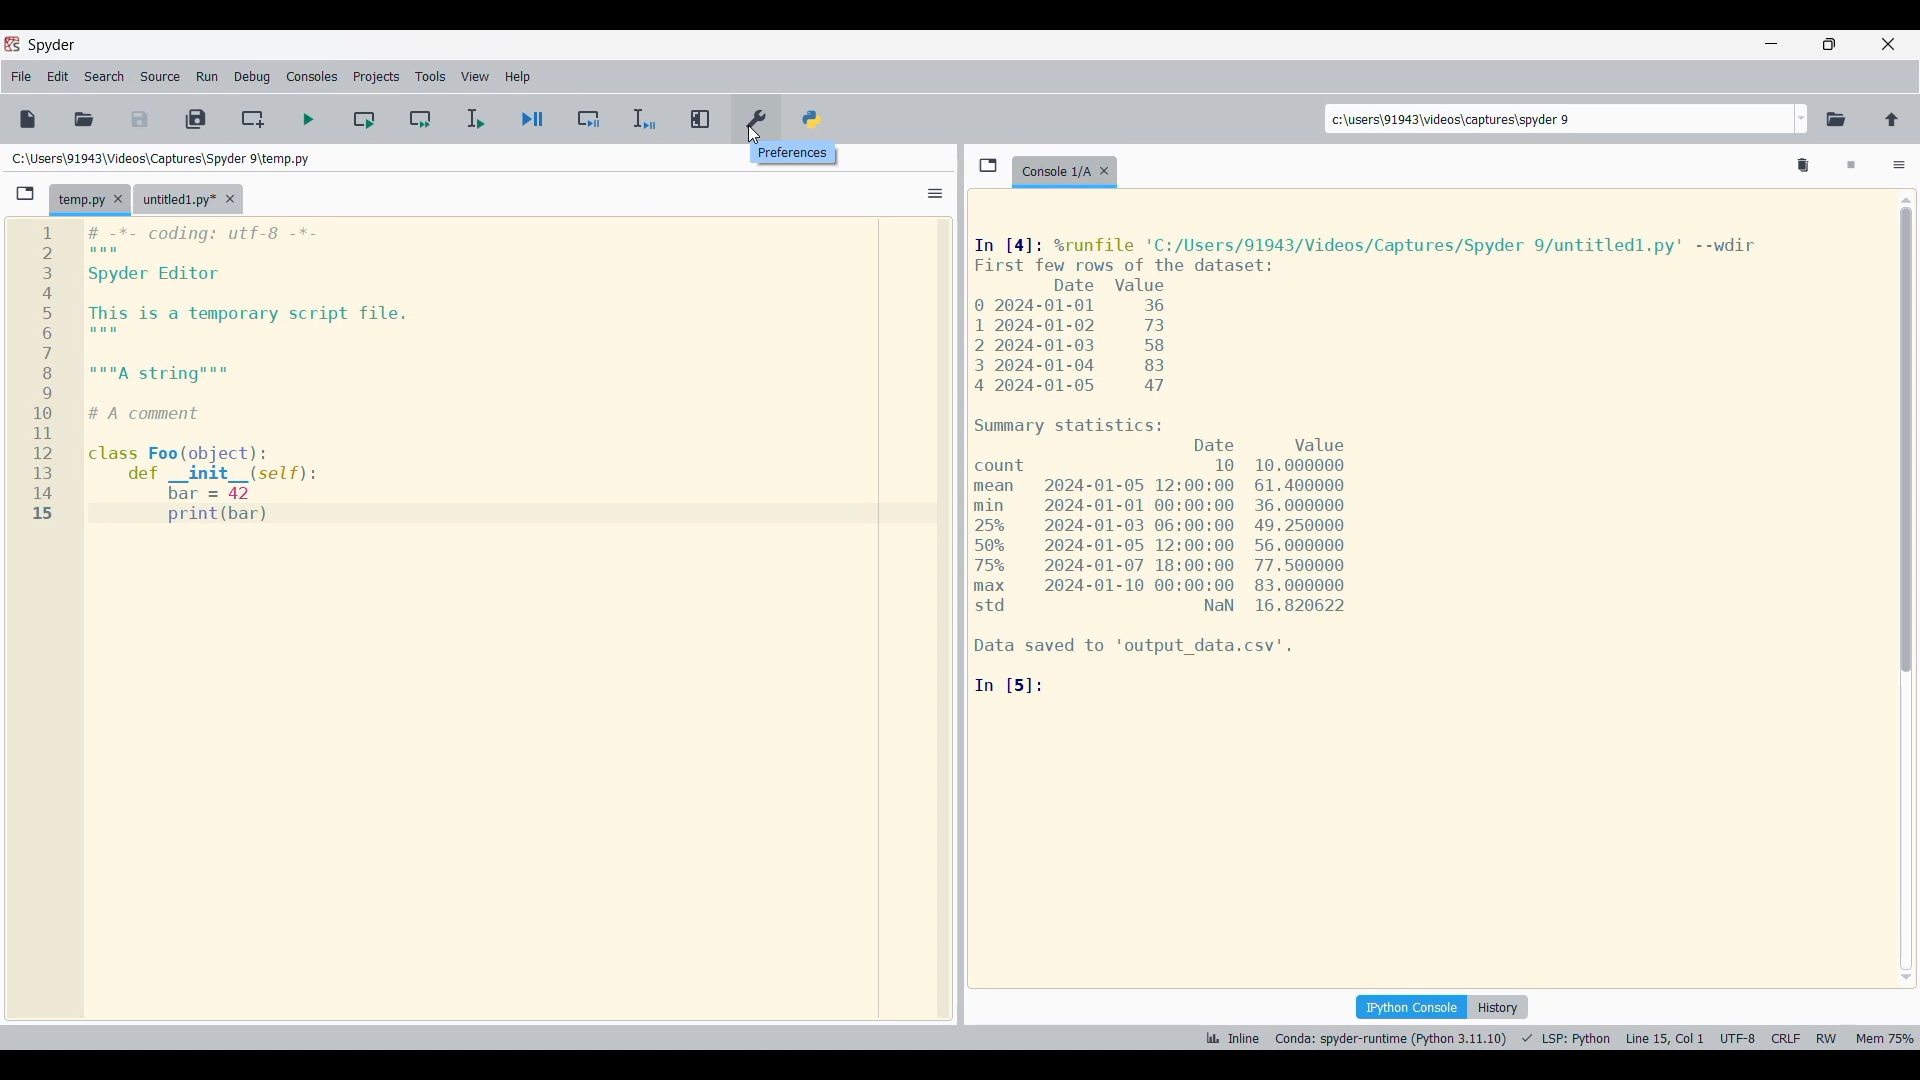  Describe the element at coordinates (589, 120) in the screenshot. I see `Debug cell` at that location.